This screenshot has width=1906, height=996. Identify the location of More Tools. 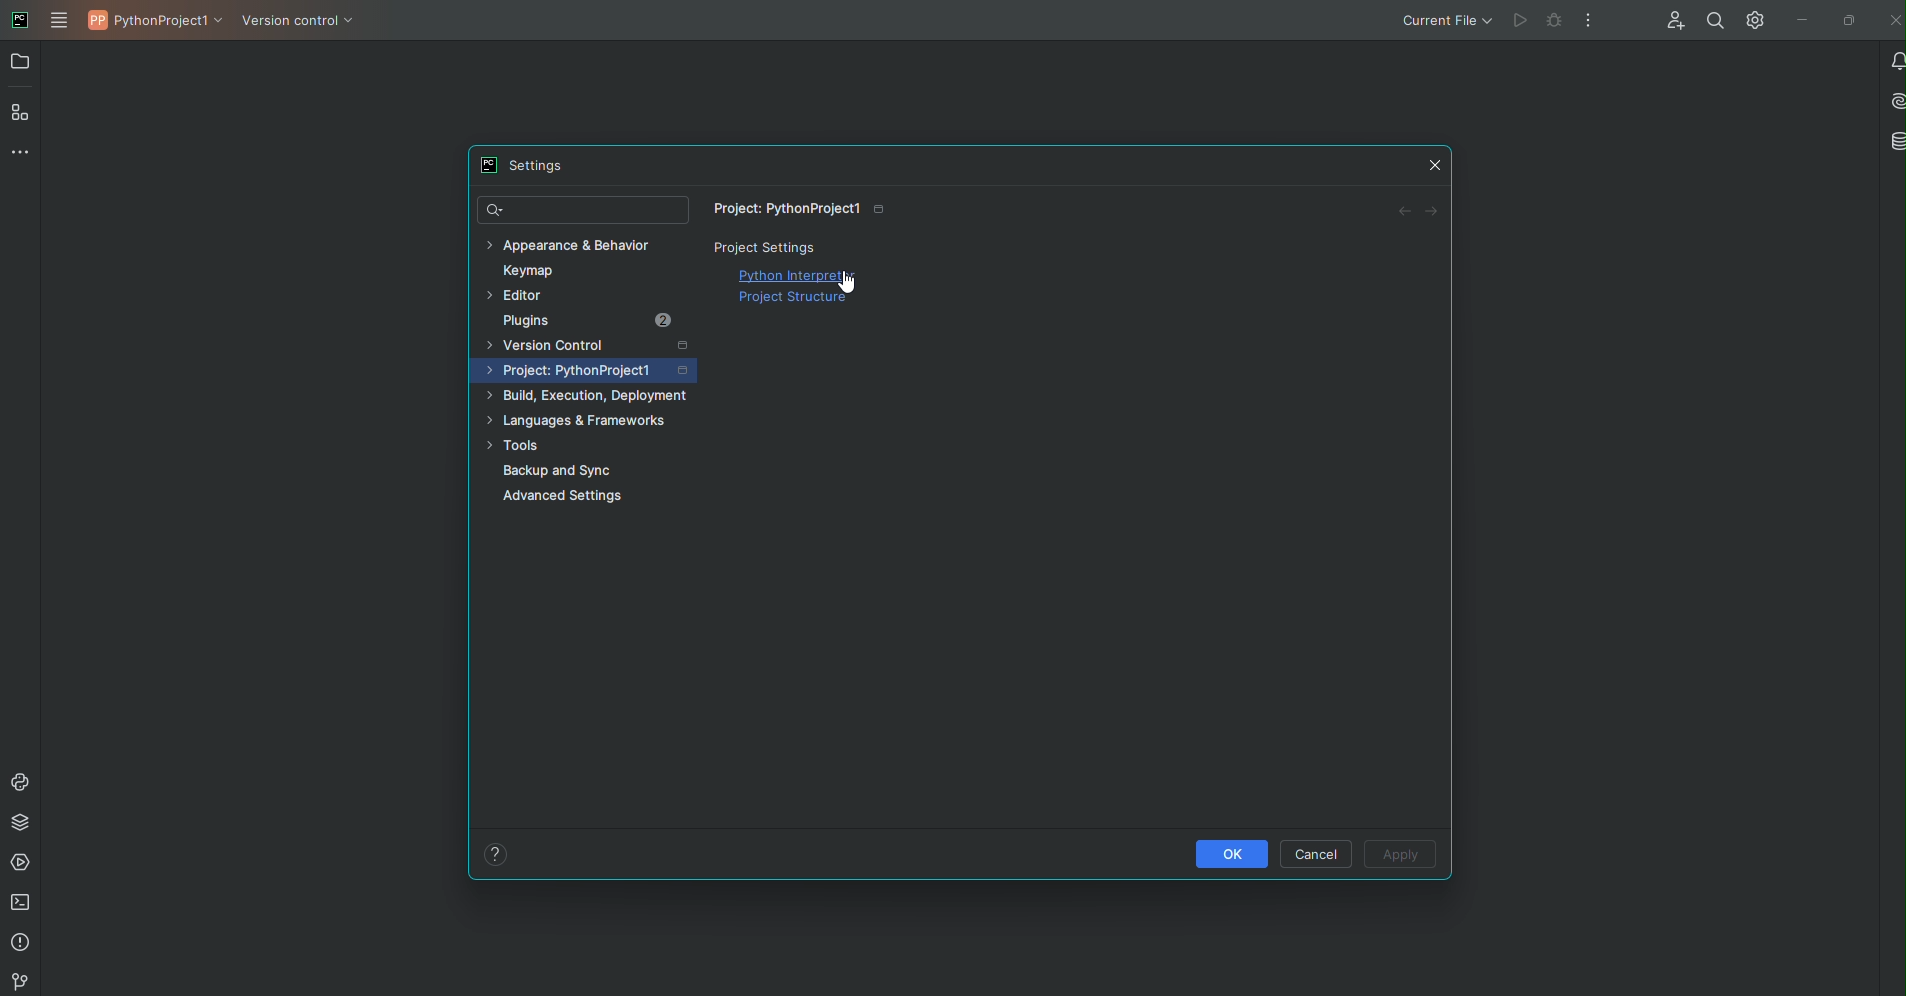
(19, 156).